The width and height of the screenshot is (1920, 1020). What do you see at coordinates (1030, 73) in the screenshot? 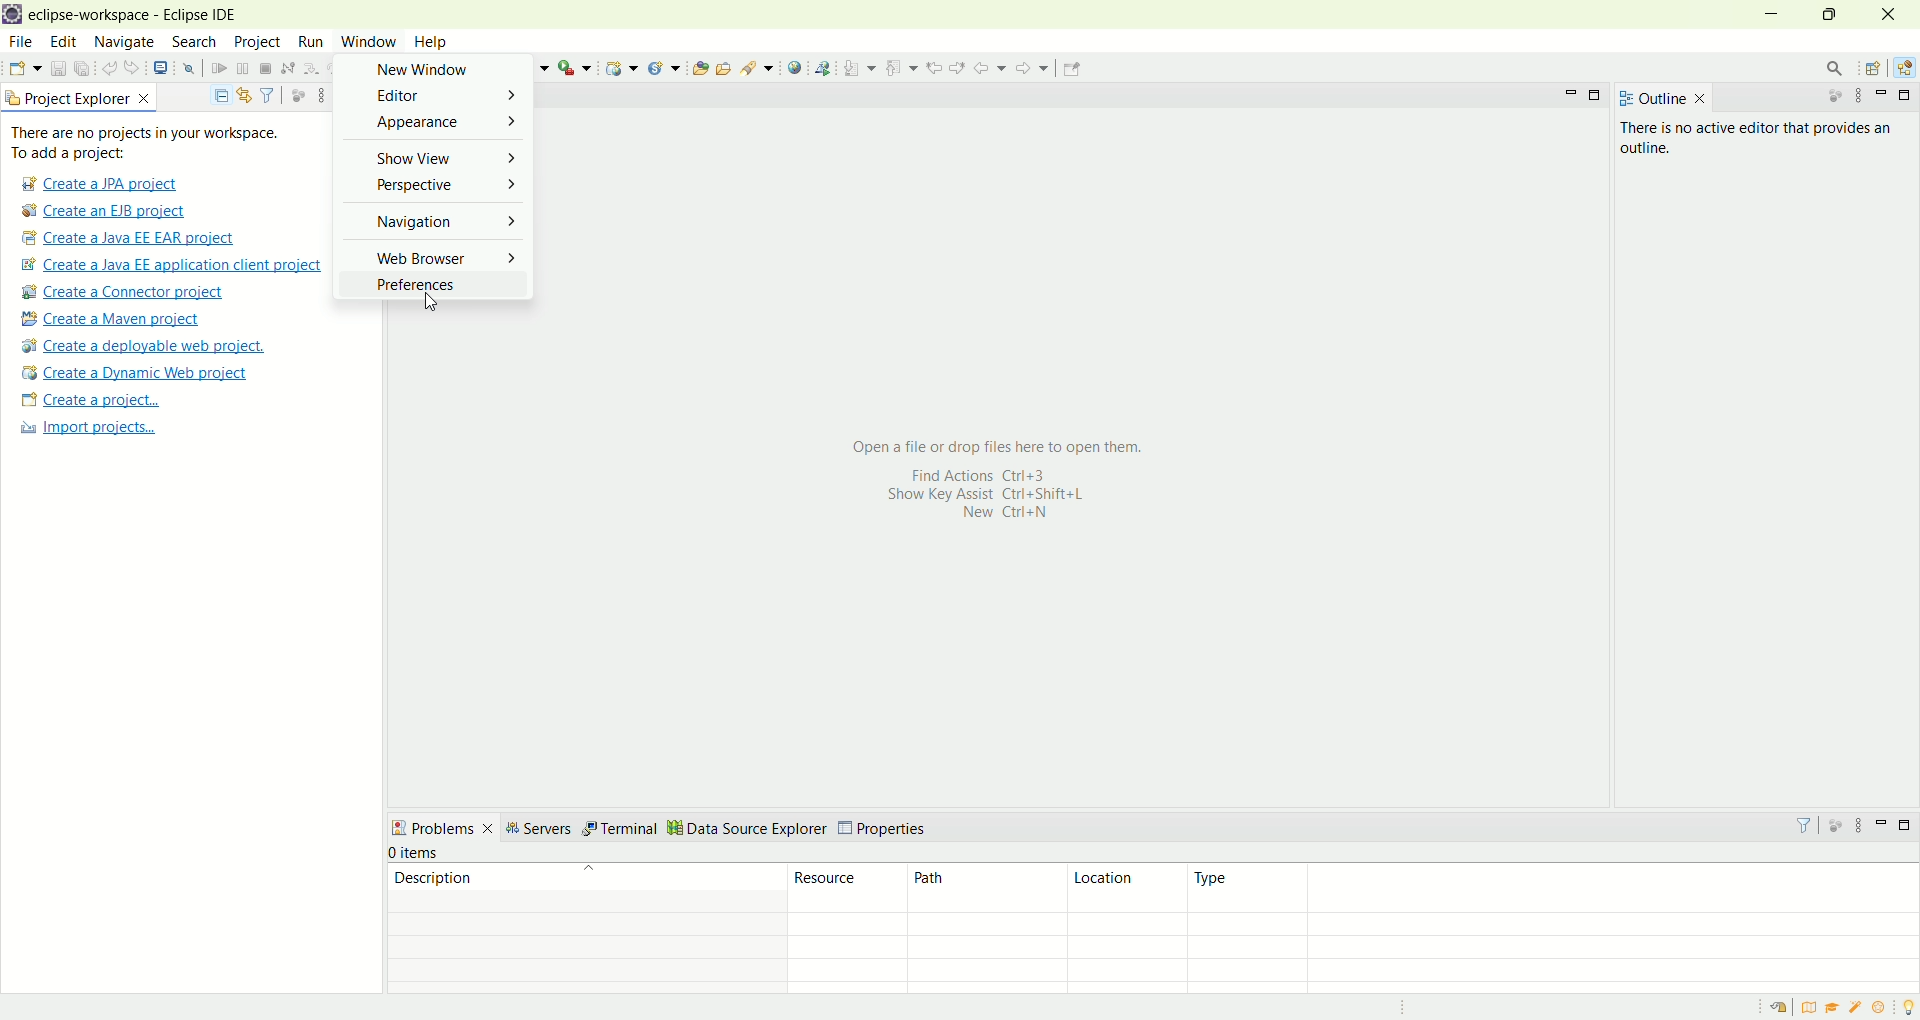
I see `forward` at bounding box center [1030, 73].